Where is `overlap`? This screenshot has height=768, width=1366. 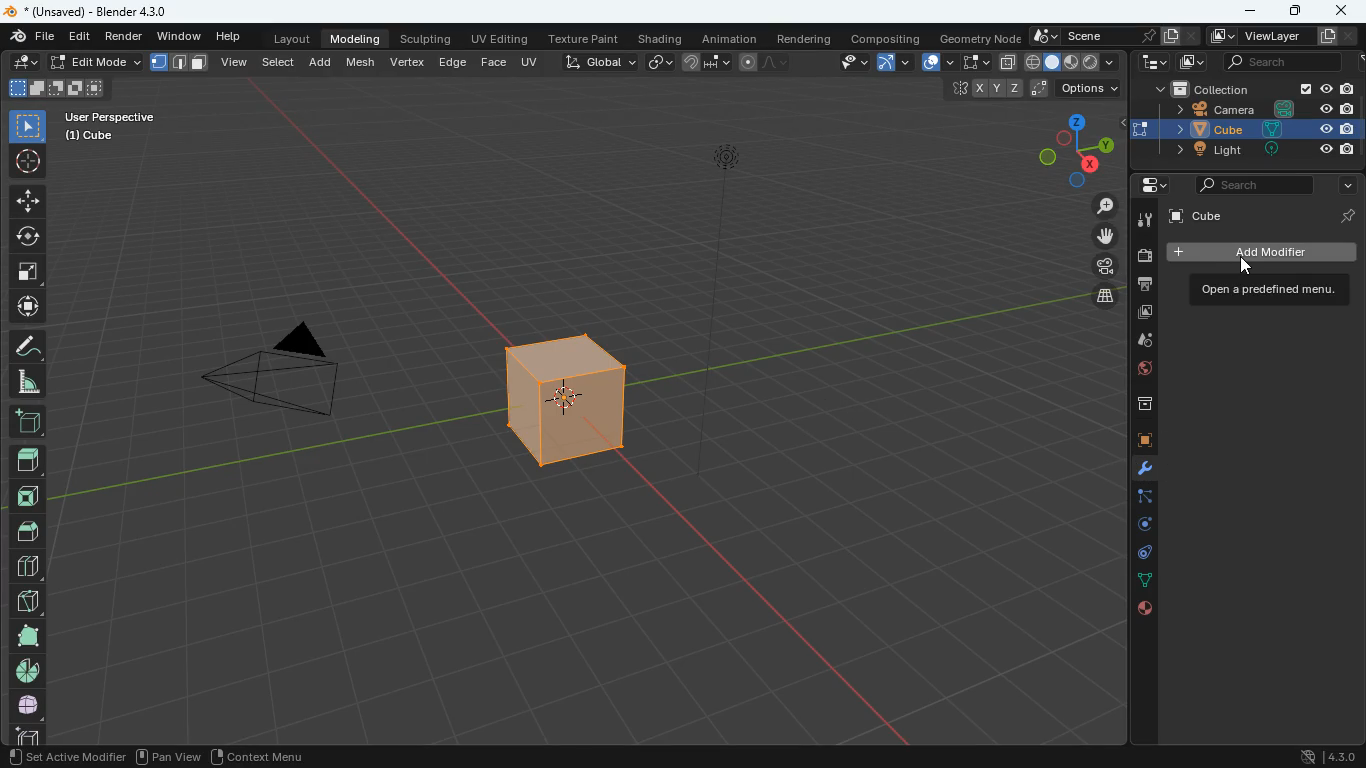
overlap is located at coordinates (937, 62).